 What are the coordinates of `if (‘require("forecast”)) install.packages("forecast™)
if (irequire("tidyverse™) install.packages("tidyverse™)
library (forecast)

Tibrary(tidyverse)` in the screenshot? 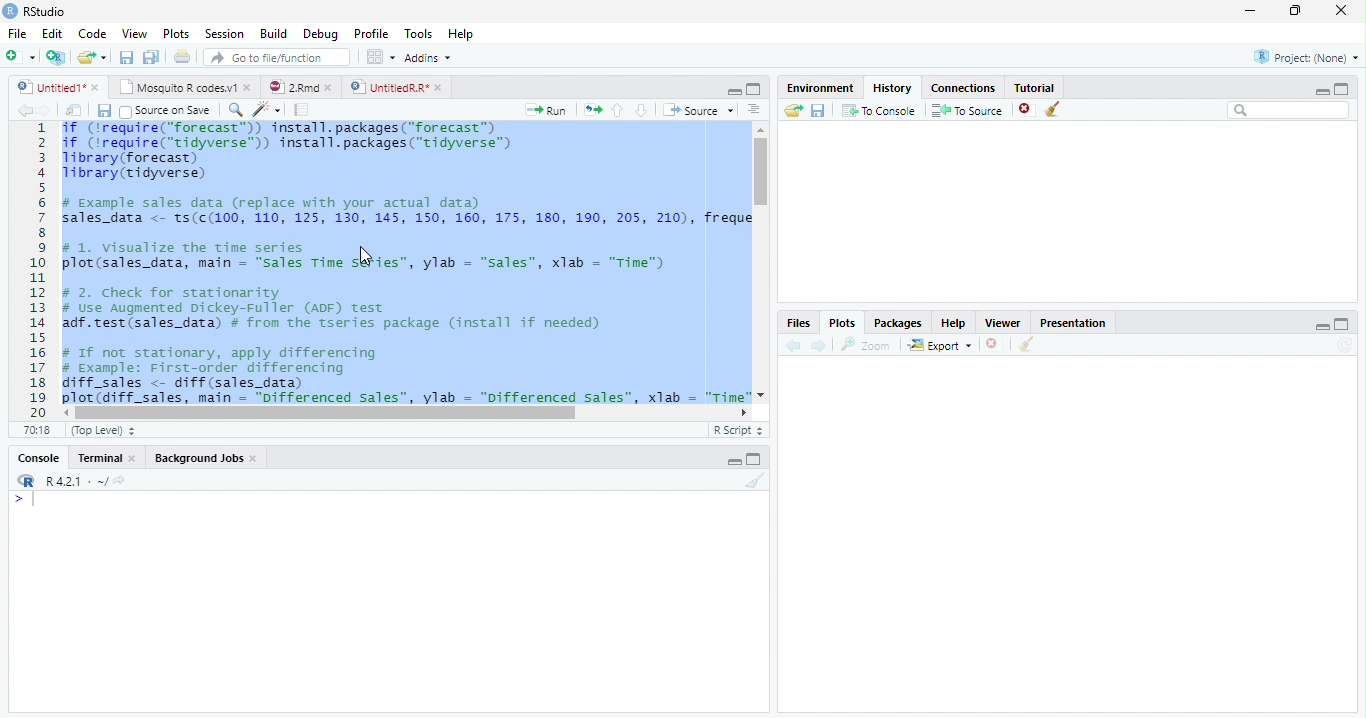 It's located at (299, 151).